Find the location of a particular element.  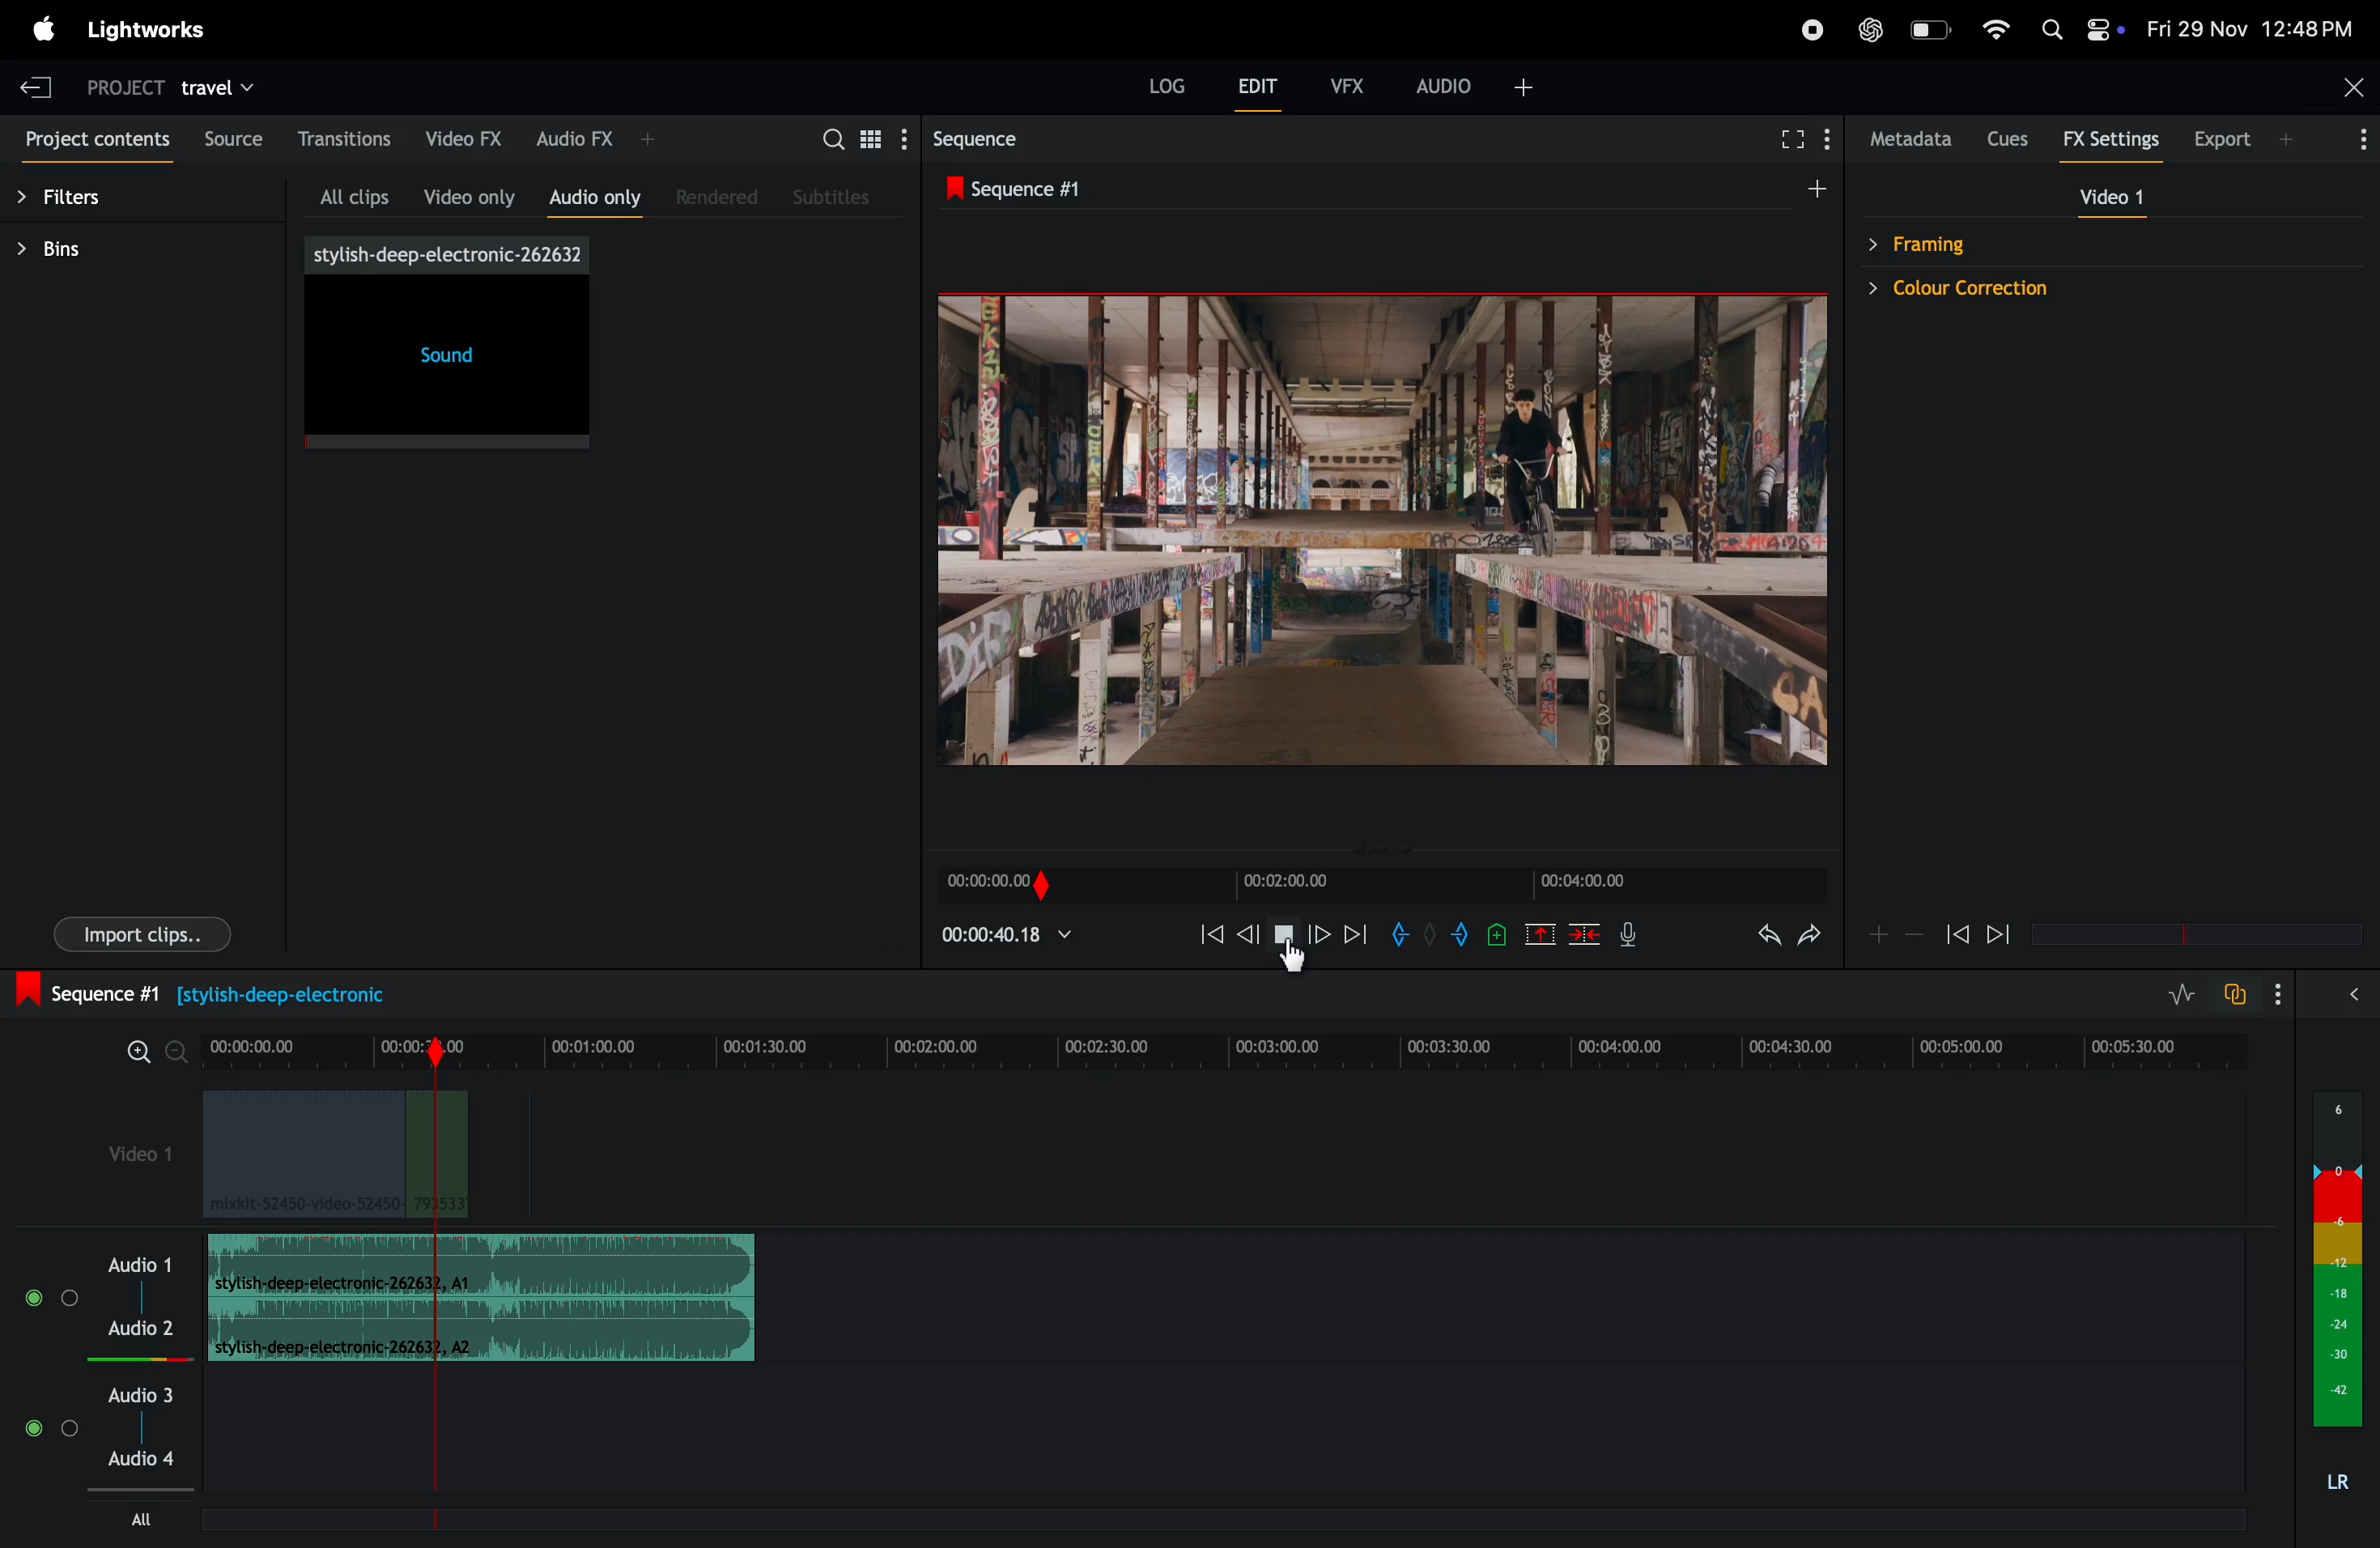

video fx is located at coordinates (468, 136).